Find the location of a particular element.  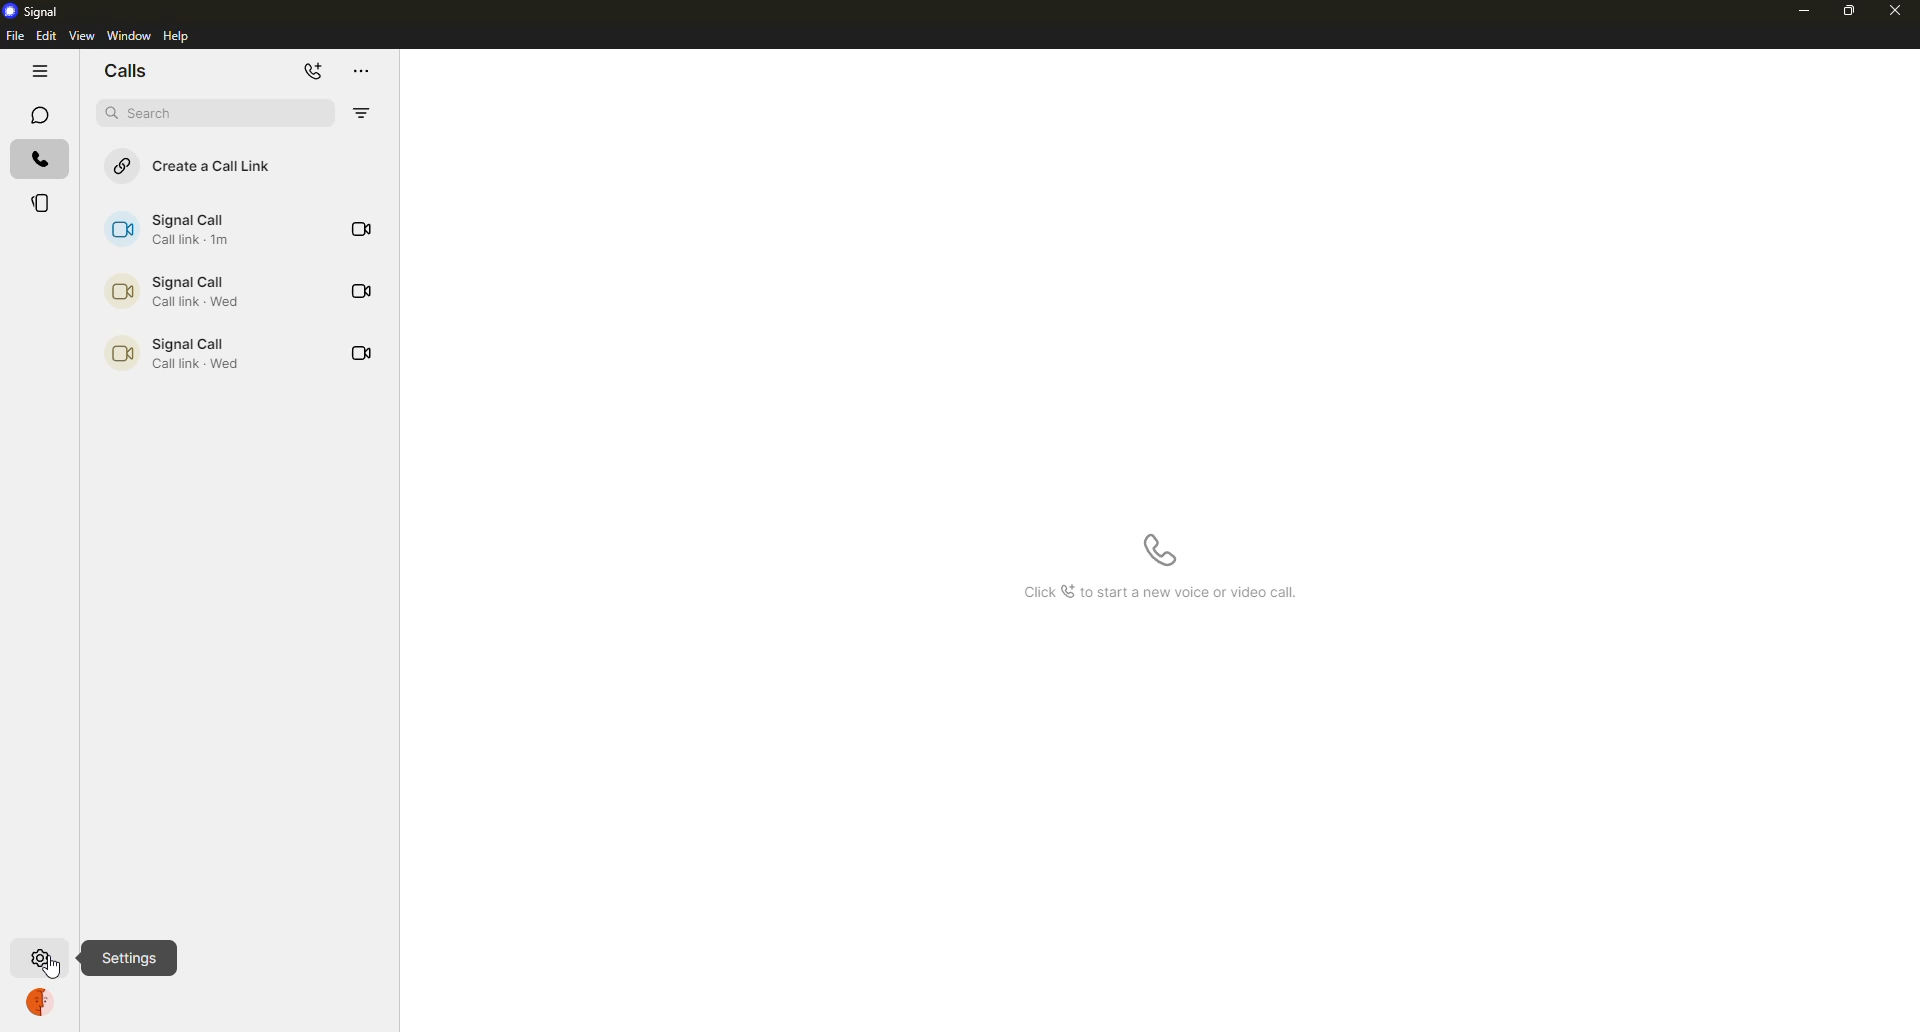

call link is located at coordinates (169, 352).